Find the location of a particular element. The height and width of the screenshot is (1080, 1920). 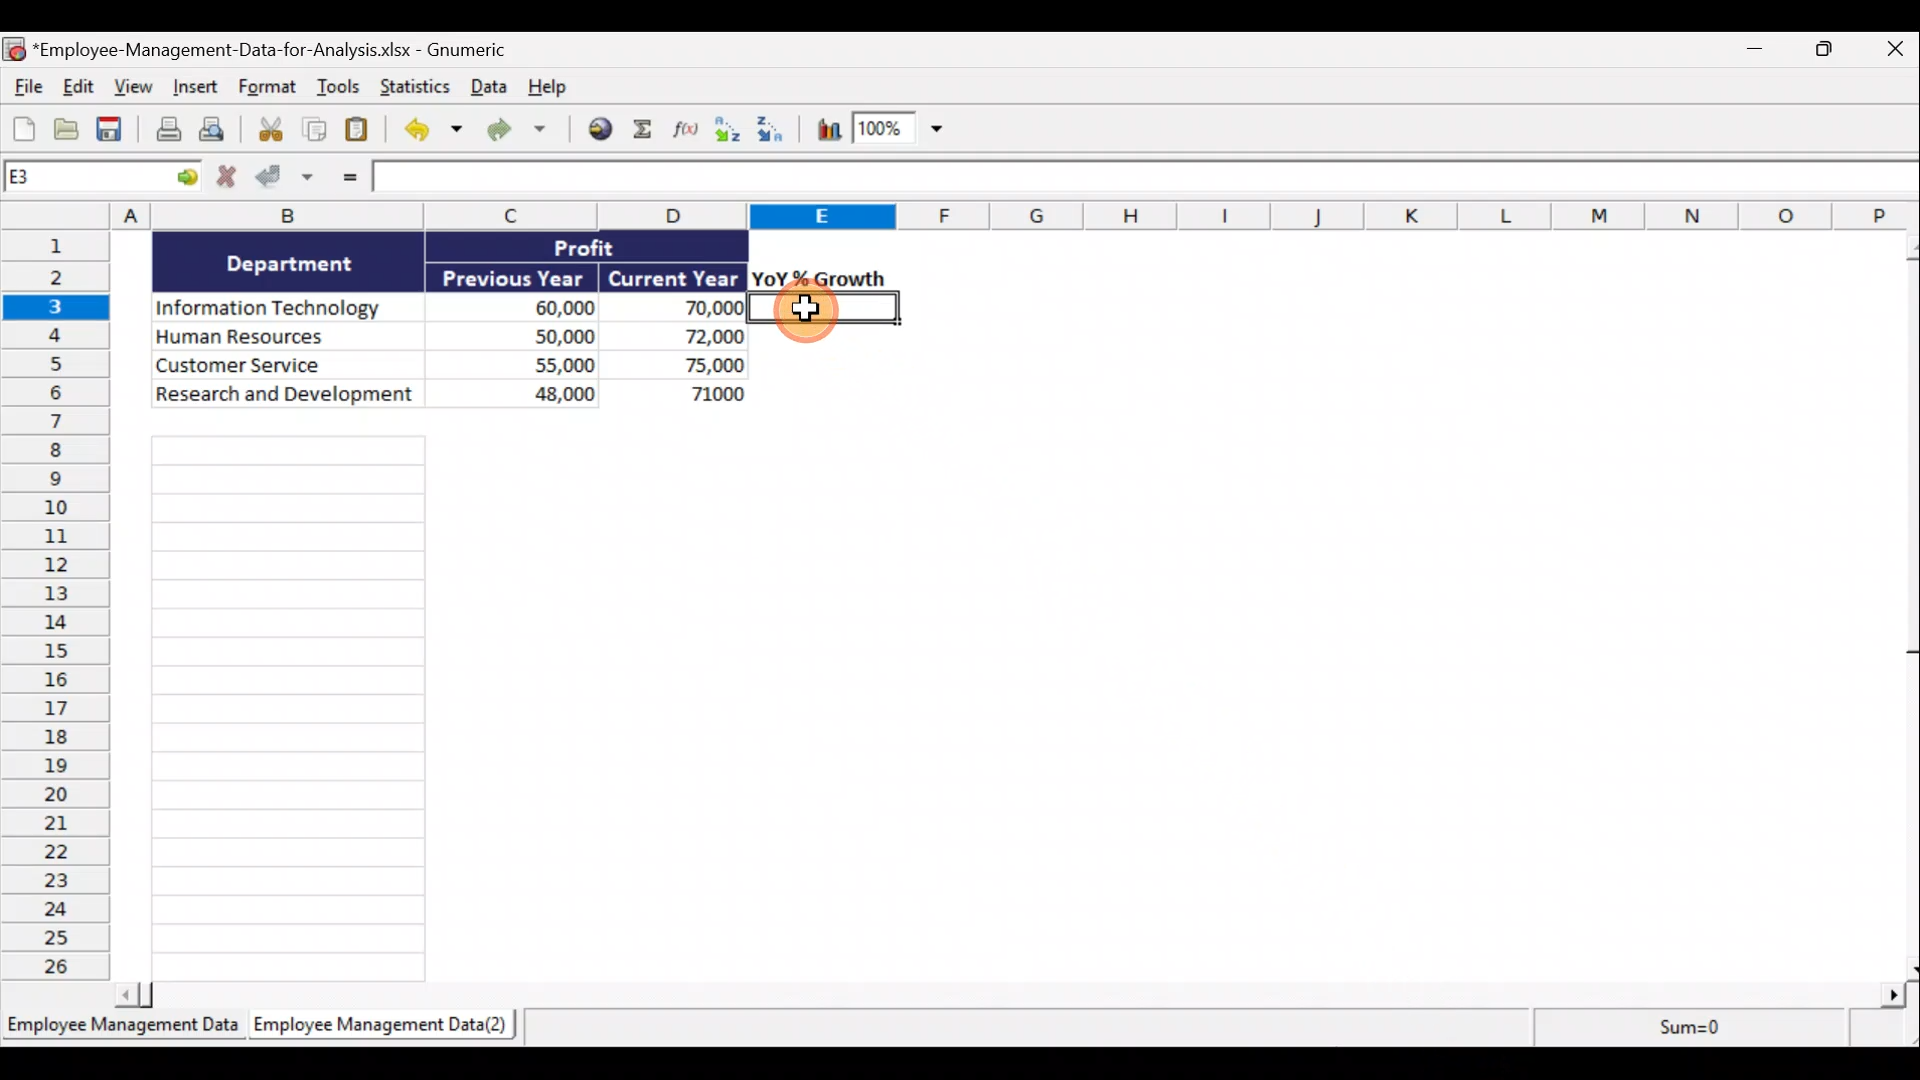

View is located at coordinates (131, 86).